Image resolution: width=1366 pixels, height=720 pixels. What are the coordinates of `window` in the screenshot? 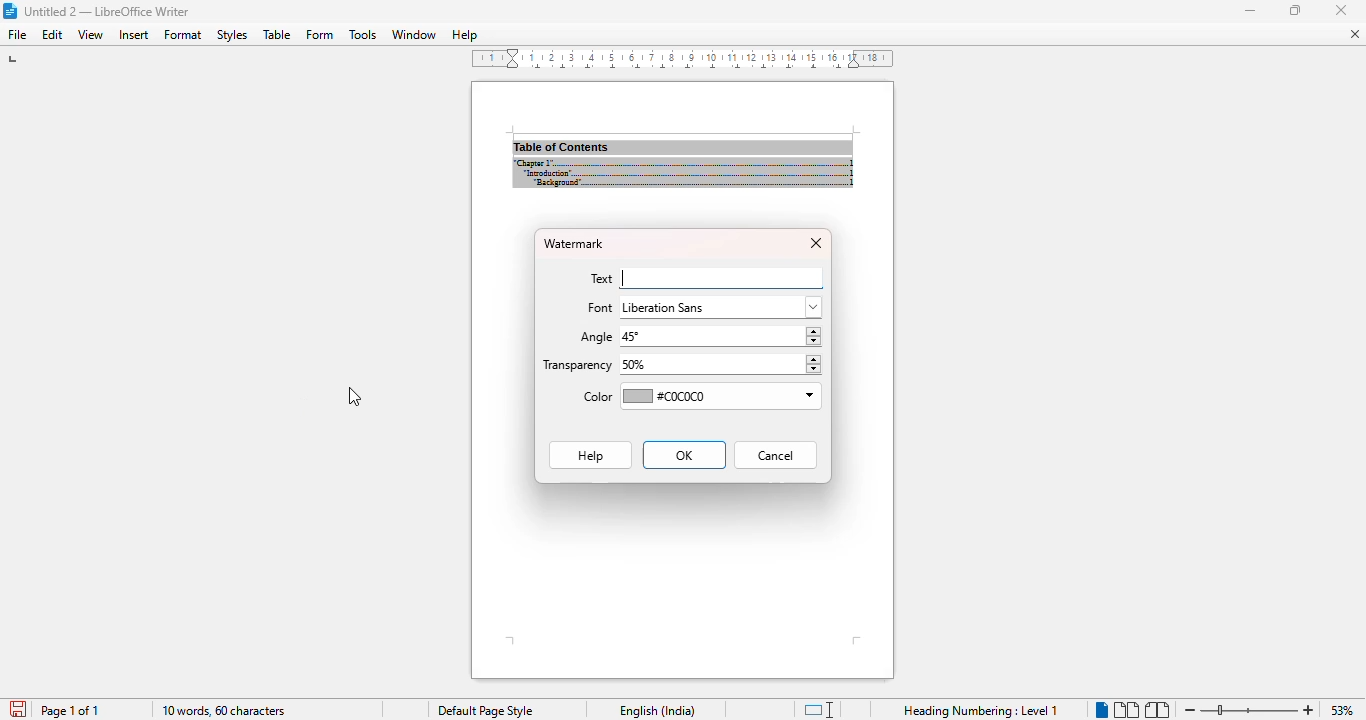 It's located at (414, 34).